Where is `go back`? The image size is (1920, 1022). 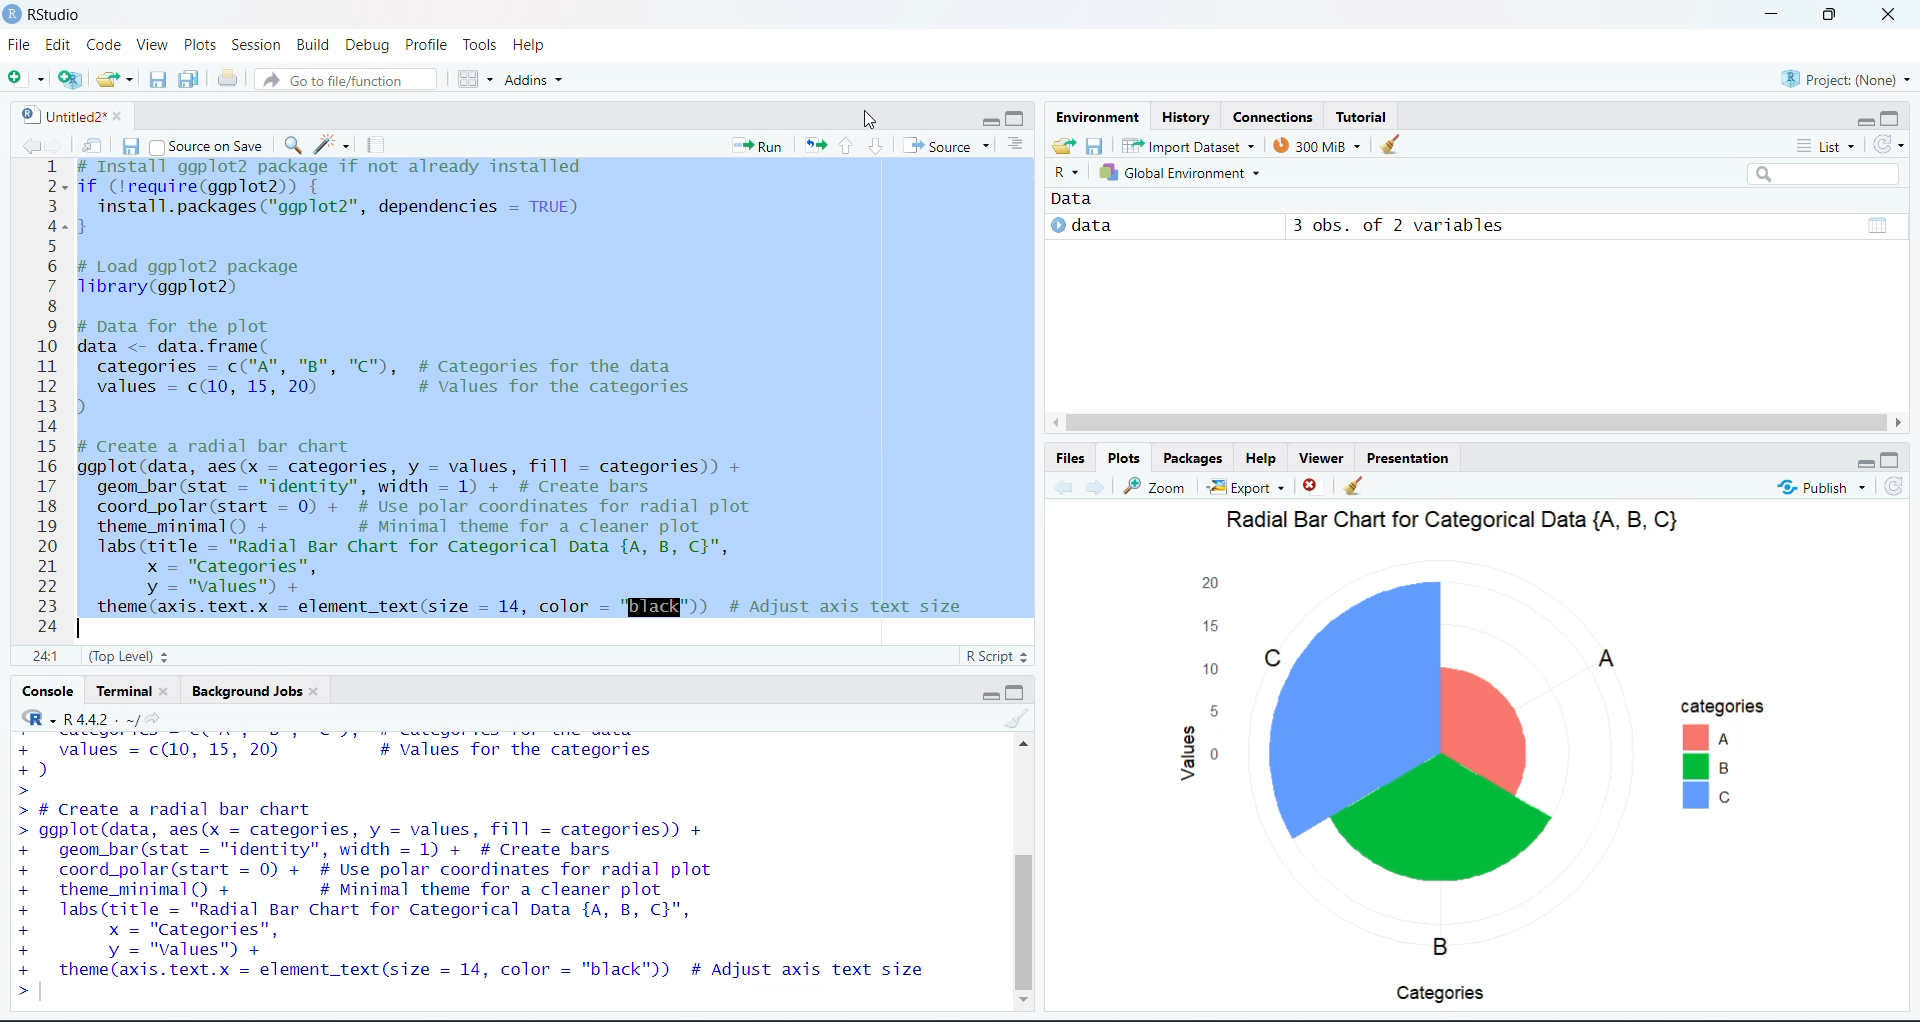 go back is located at coordinates (1058, 489).